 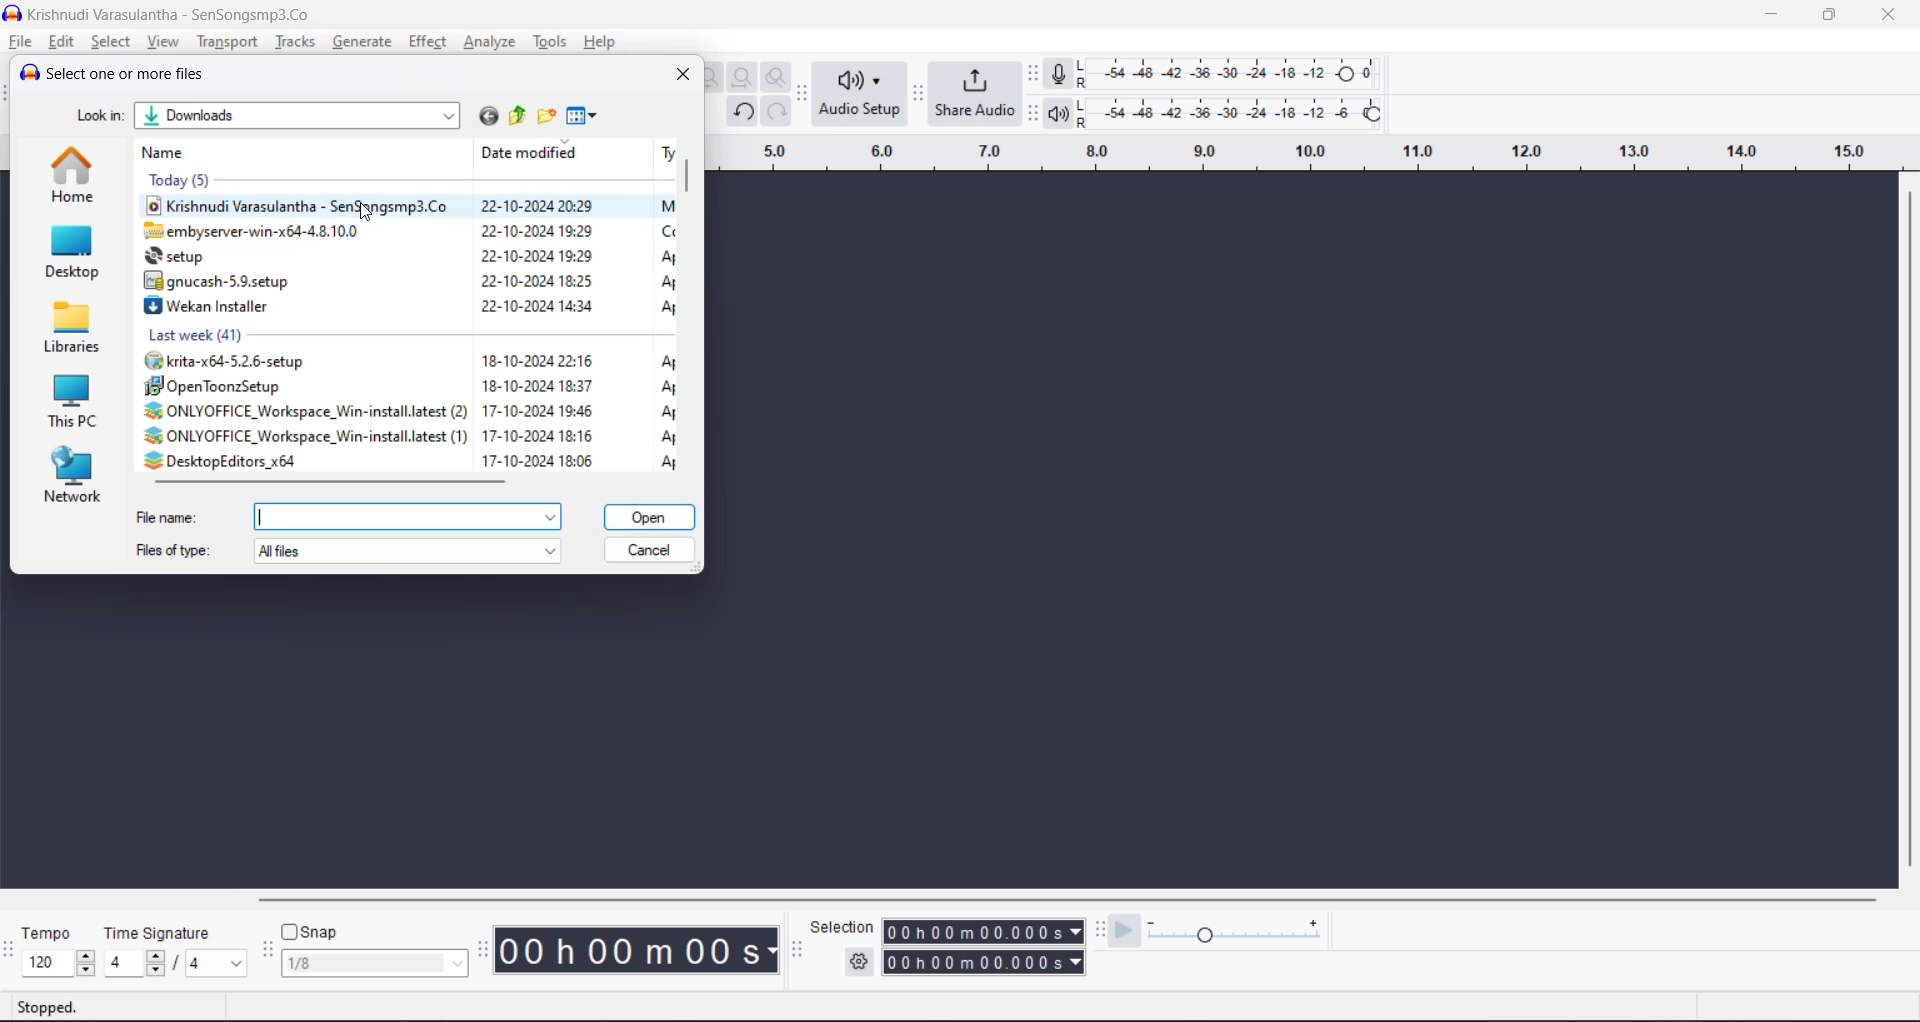 What do you see at coordinates (584, 117) in the screenshot?
I see `view menu` at bounding box center [584, 117].